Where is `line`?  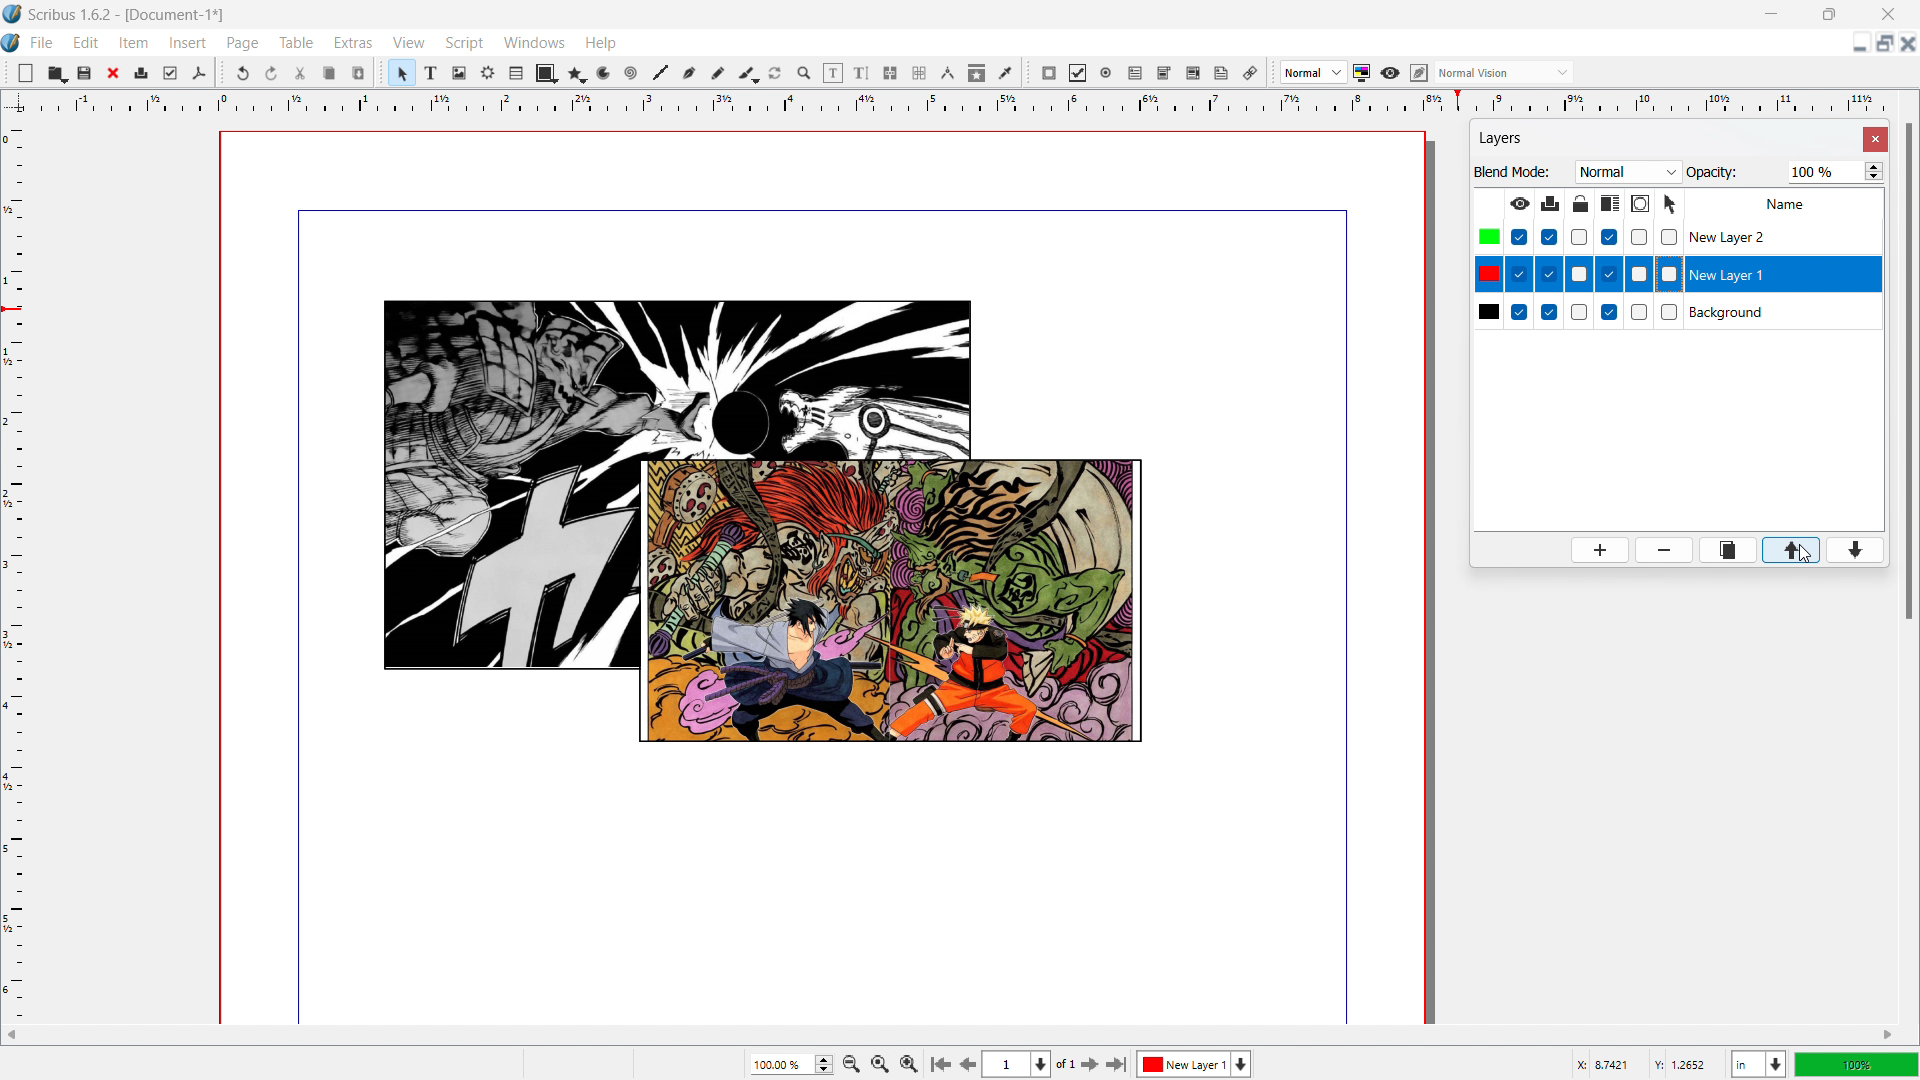
line is located at coordinates (661, 72).